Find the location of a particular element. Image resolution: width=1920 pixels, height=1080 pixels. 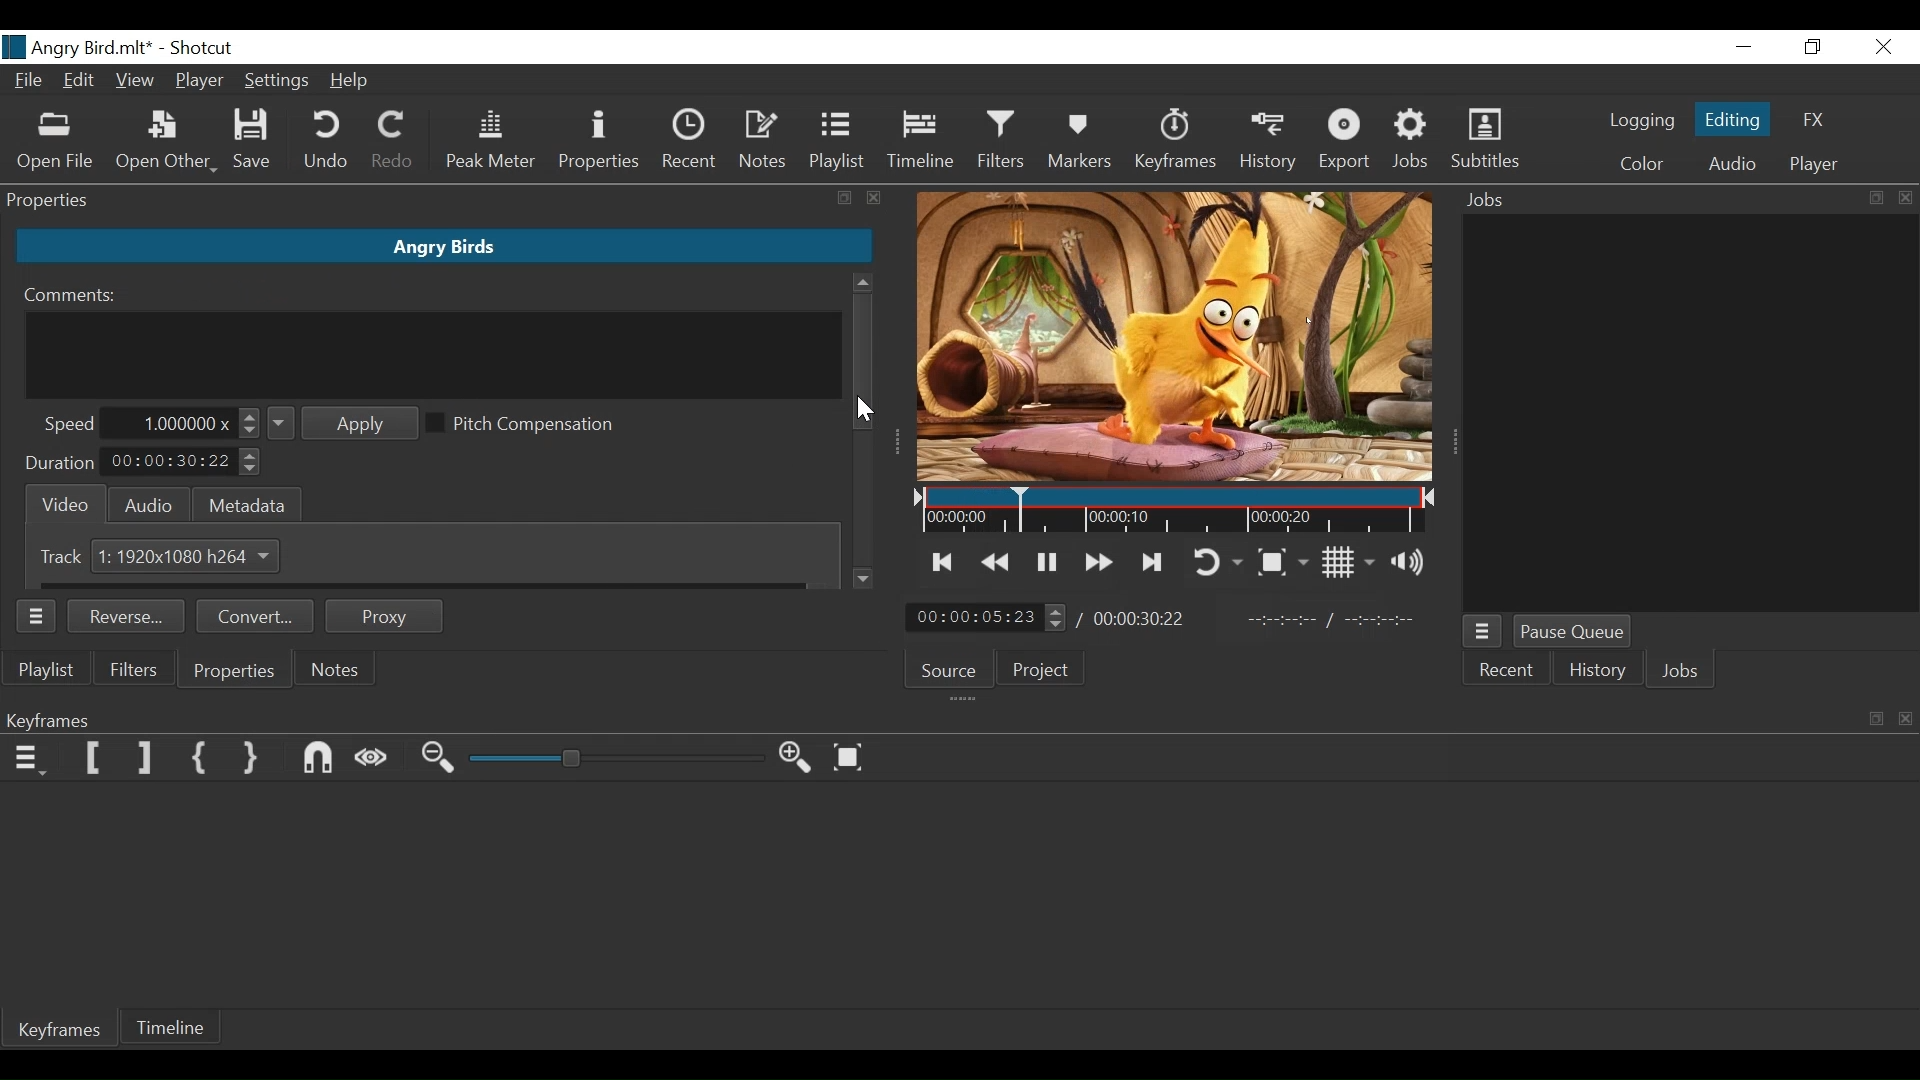

Shotcut is located at coordinates (206, 49).